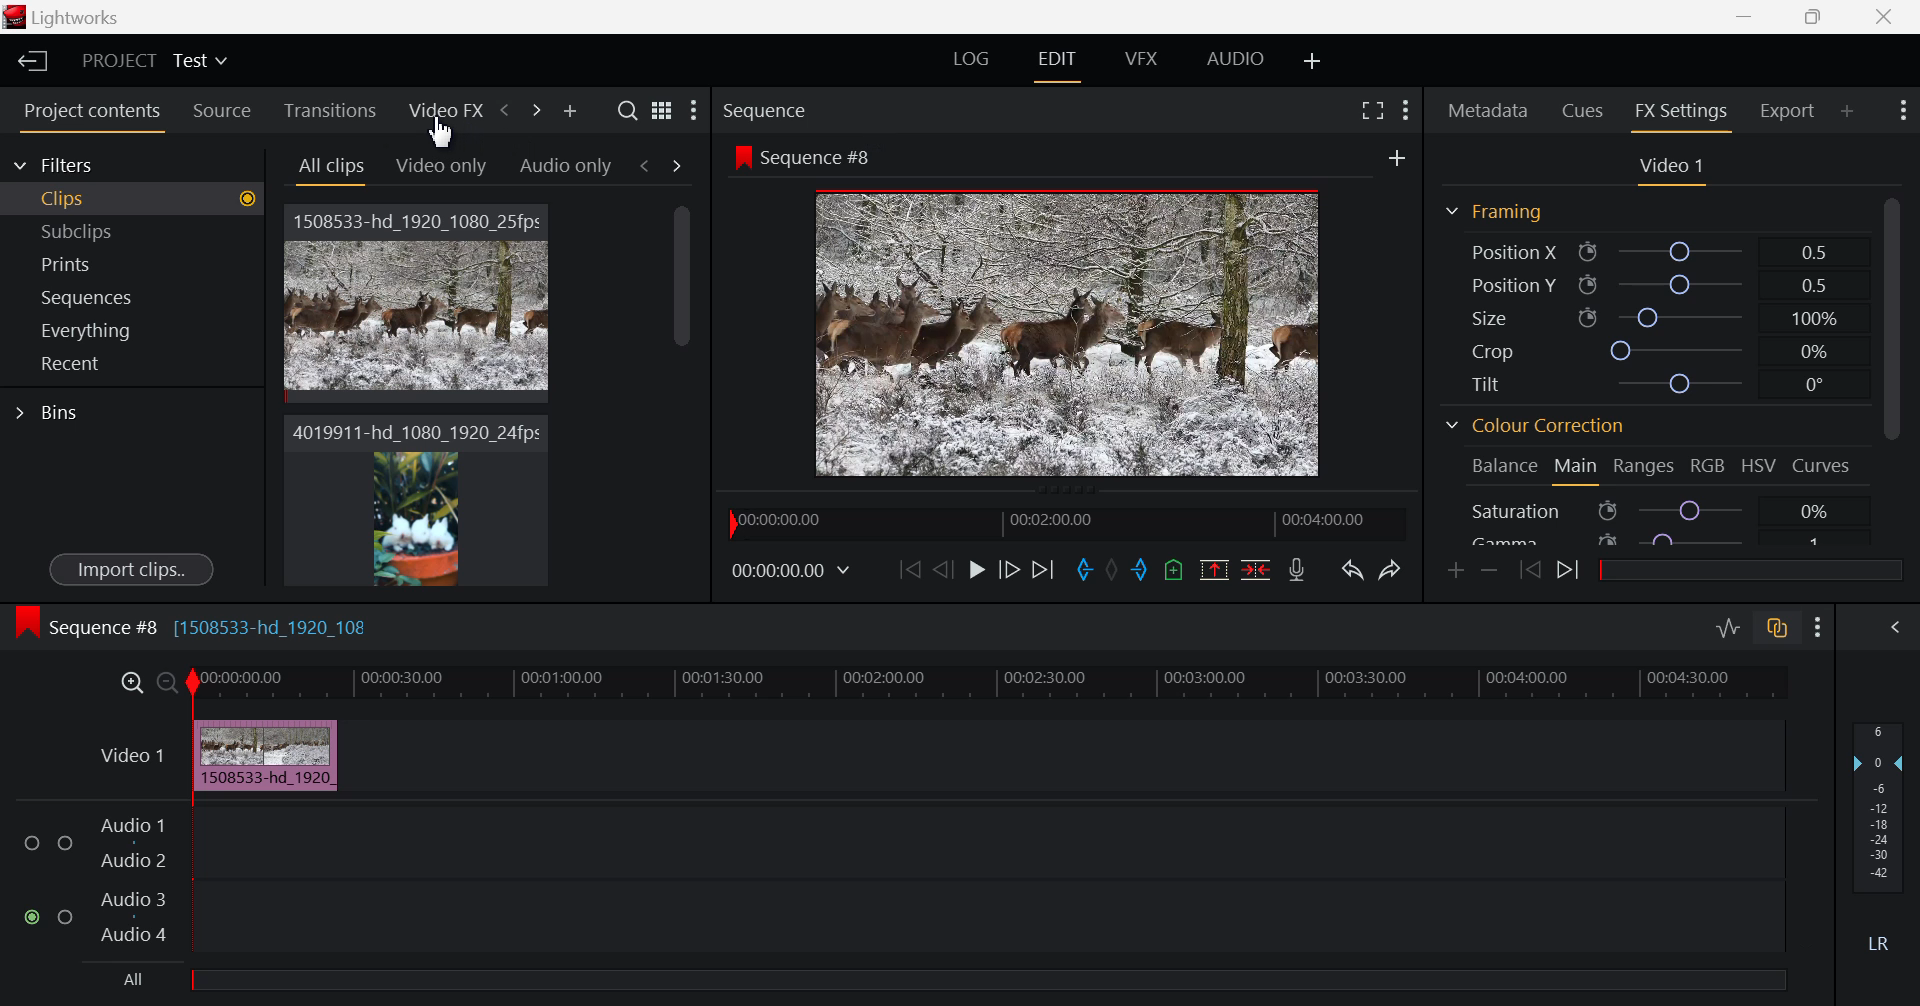  What do you see at coordinates (800, 156) in the screenshot?
I see `Sequence #8` at bounding box center [800, 156].